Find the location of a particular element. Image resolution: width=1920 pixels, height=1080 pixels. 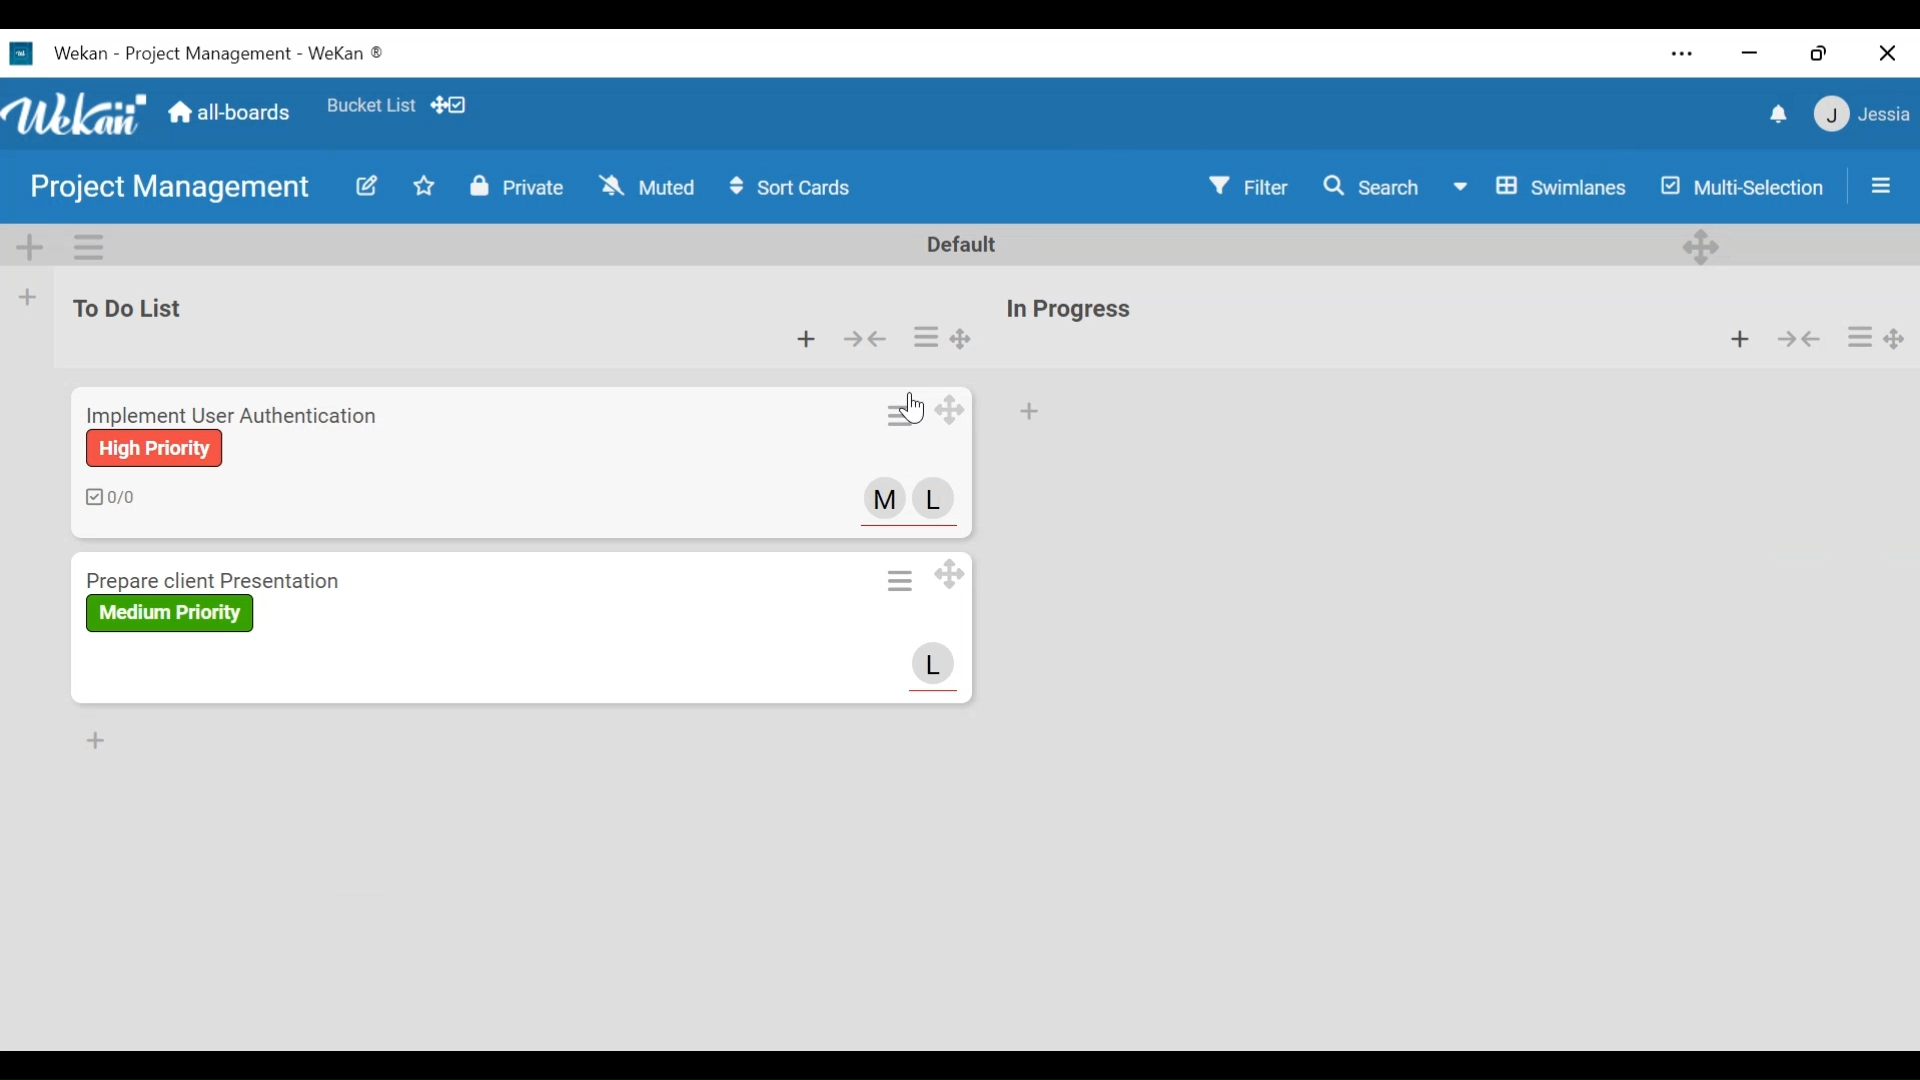

Favorites is located at coordinates (368, 105).